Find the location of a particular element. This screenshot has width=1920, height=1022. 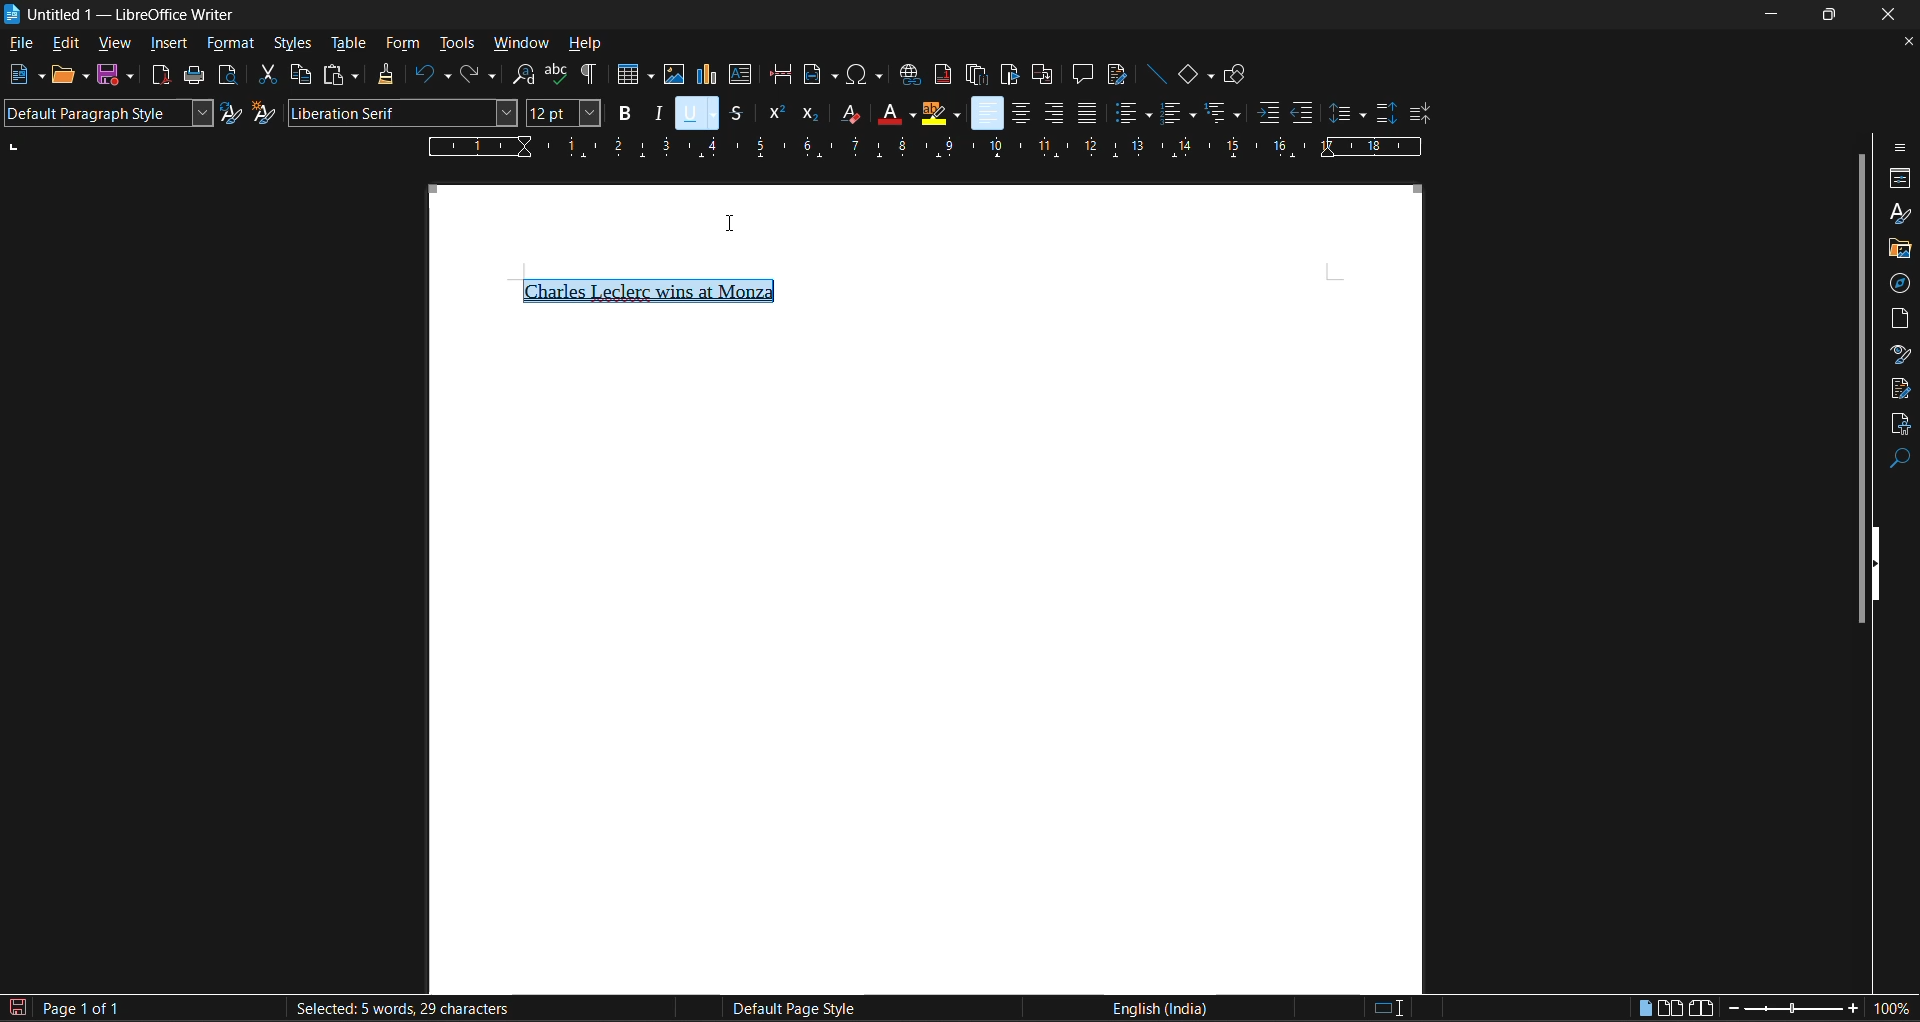

page number in document is located at coordinates (84, 1008).